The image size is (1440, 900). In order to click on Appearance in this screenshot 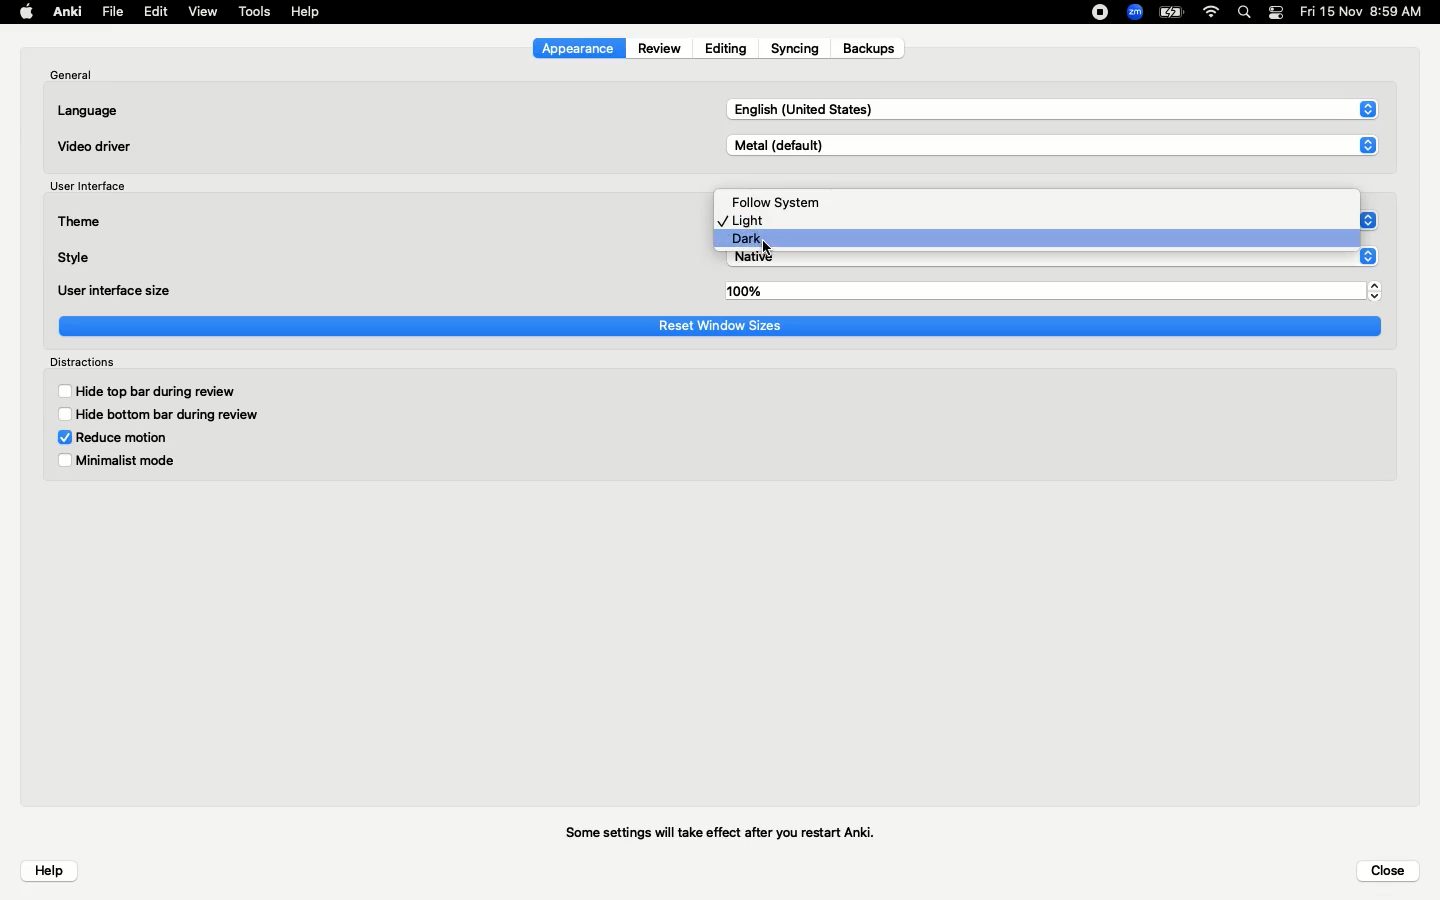, I will do `click(580, 49)`.